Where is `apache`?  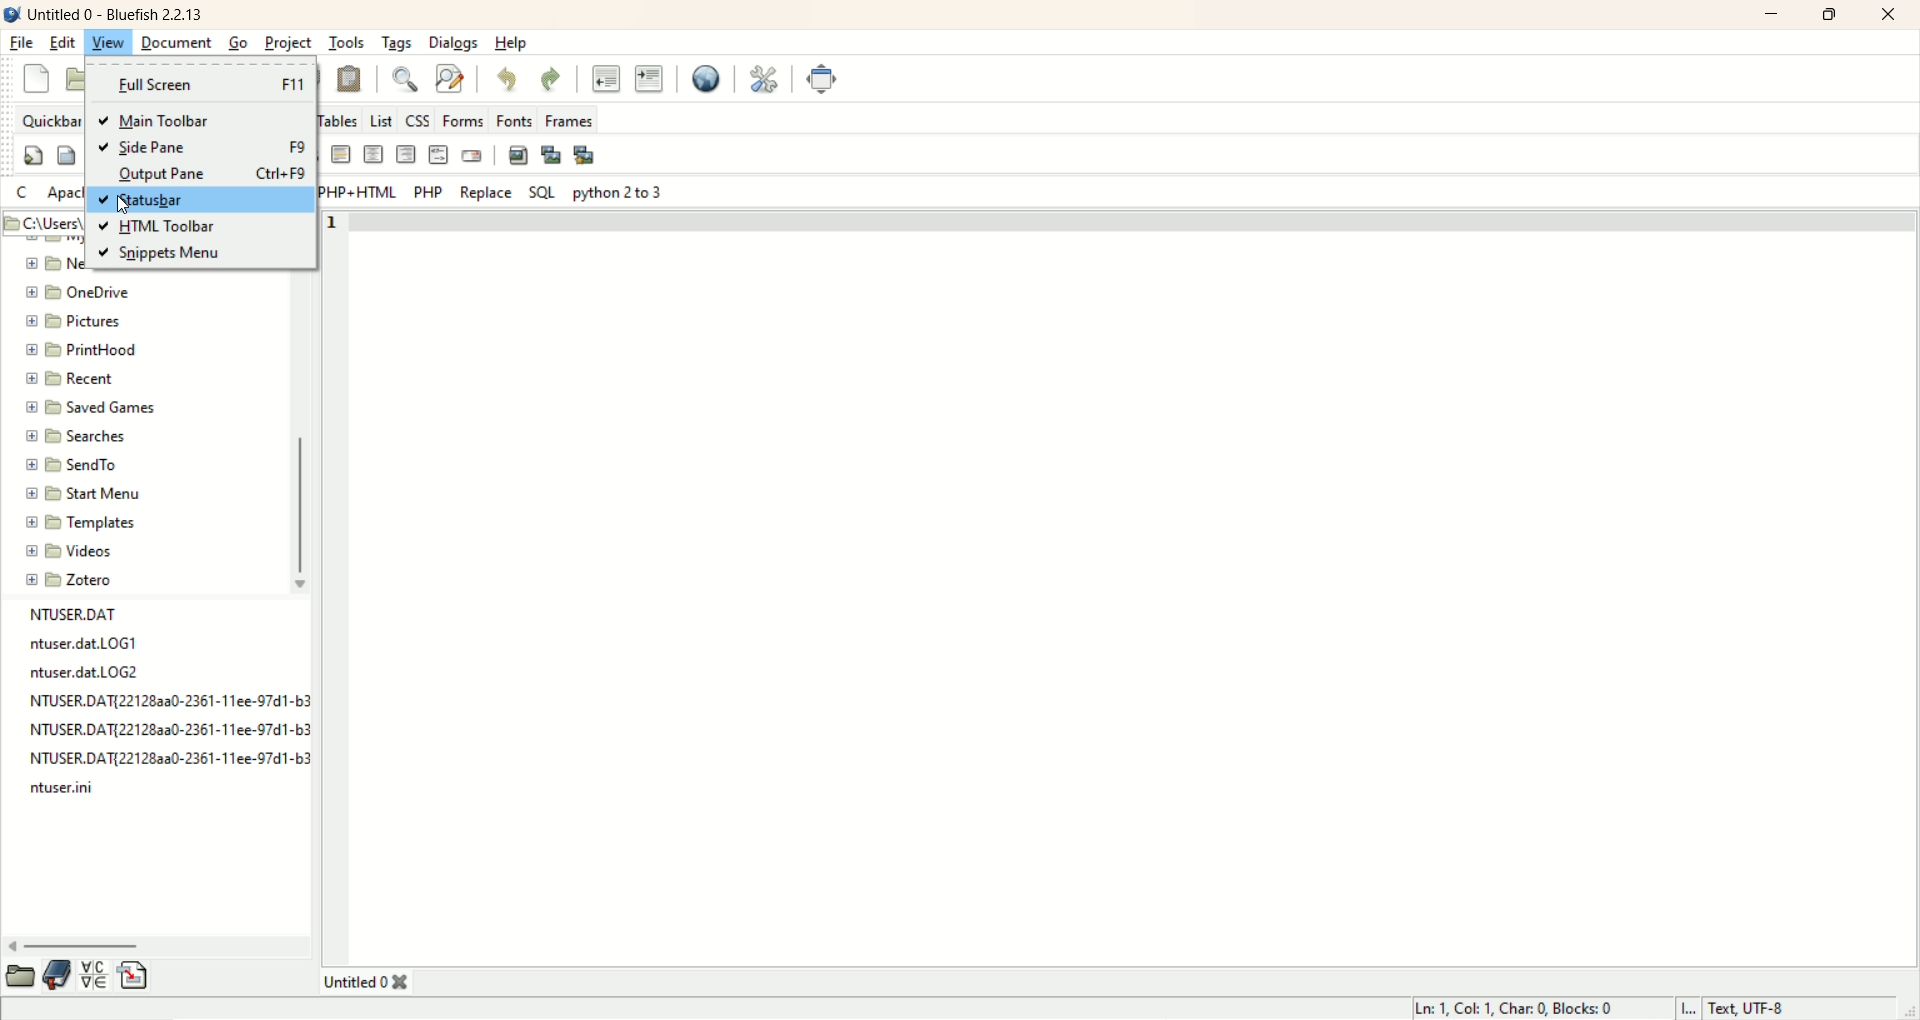 apache is located at coordinates (62, 192).